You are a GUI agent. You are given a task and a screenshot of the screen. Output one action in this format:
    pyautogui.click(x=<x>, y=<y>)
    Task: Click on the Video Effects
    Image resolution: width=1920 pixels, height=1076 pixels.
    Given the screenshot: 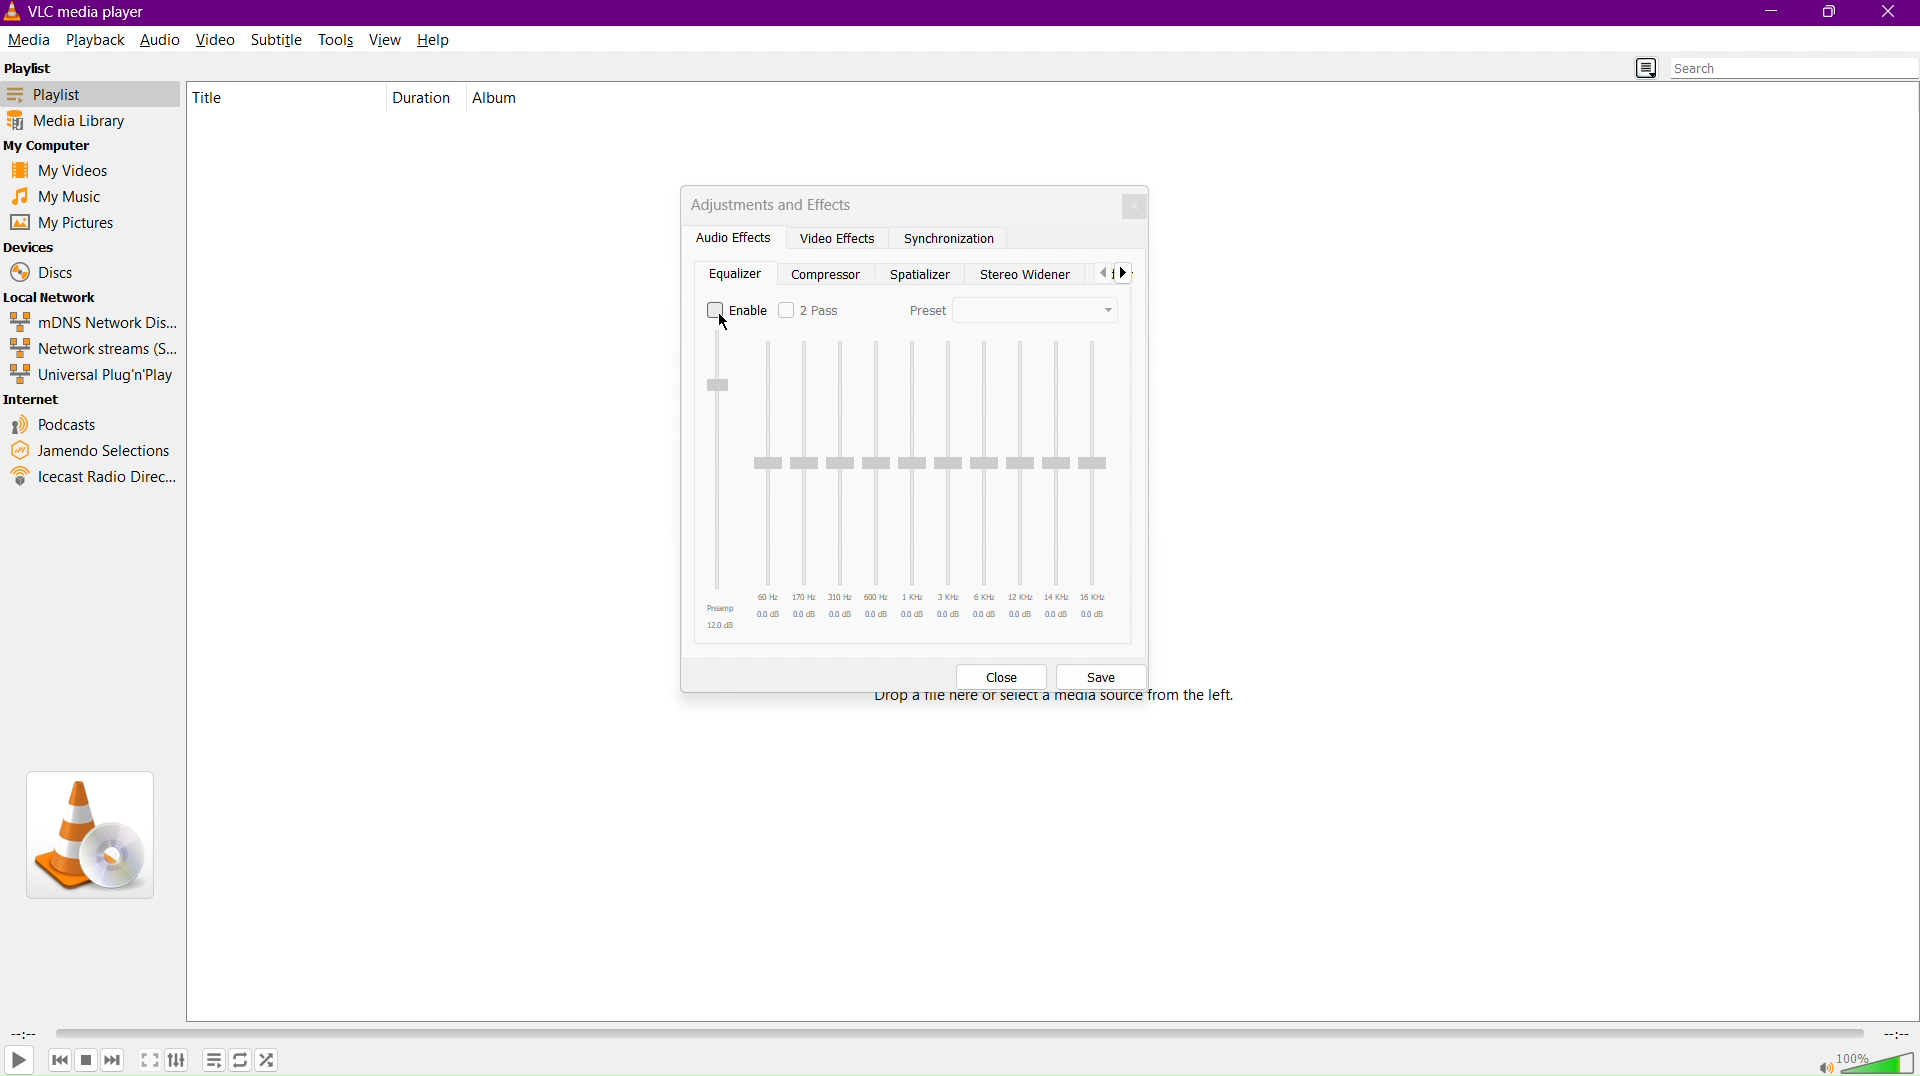 What is the action you would take?
    pyautogui.click(x=838, y=237)
    